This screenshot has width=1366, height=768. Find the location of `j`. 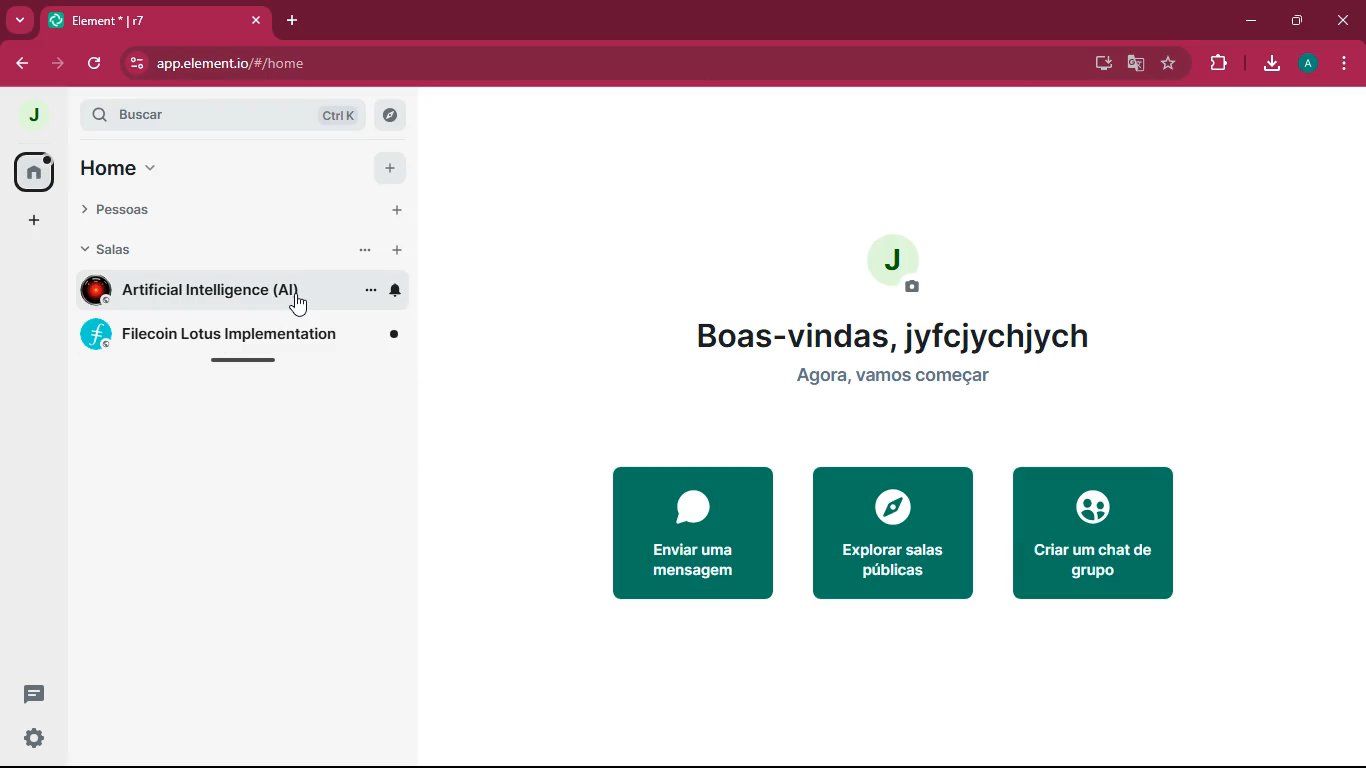

j is located at coordinates (32, 114).